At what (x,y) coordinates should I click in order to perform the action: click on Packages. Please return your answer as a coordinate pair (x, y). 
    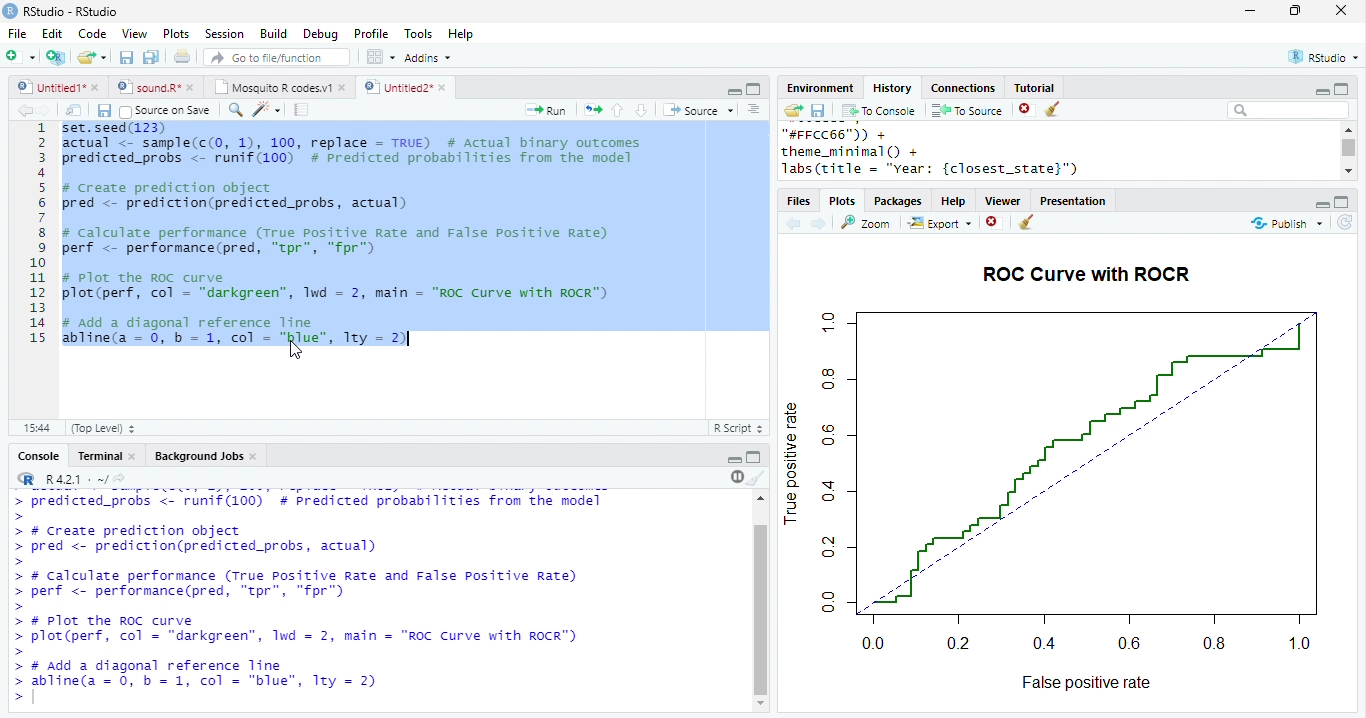
    Looking at the image, I should click on (898, 202).